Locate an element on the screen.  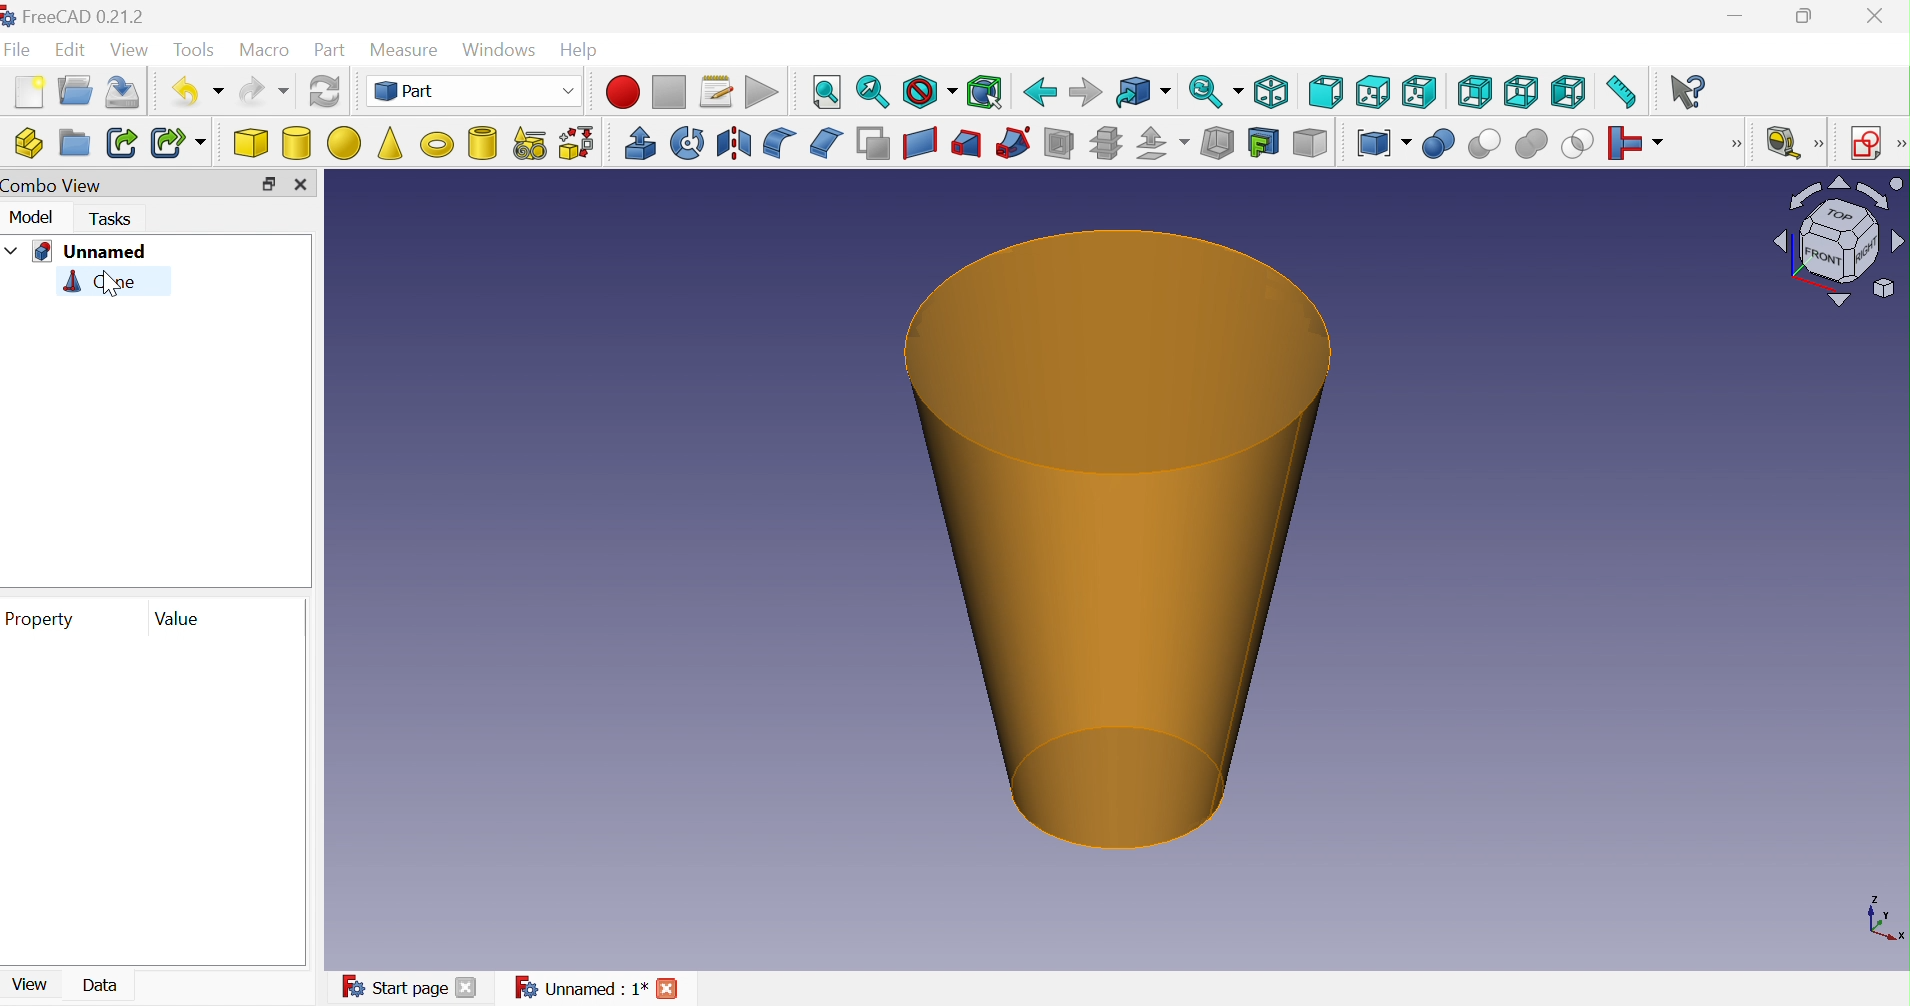
Restore down is located at coordinates (268, 183).